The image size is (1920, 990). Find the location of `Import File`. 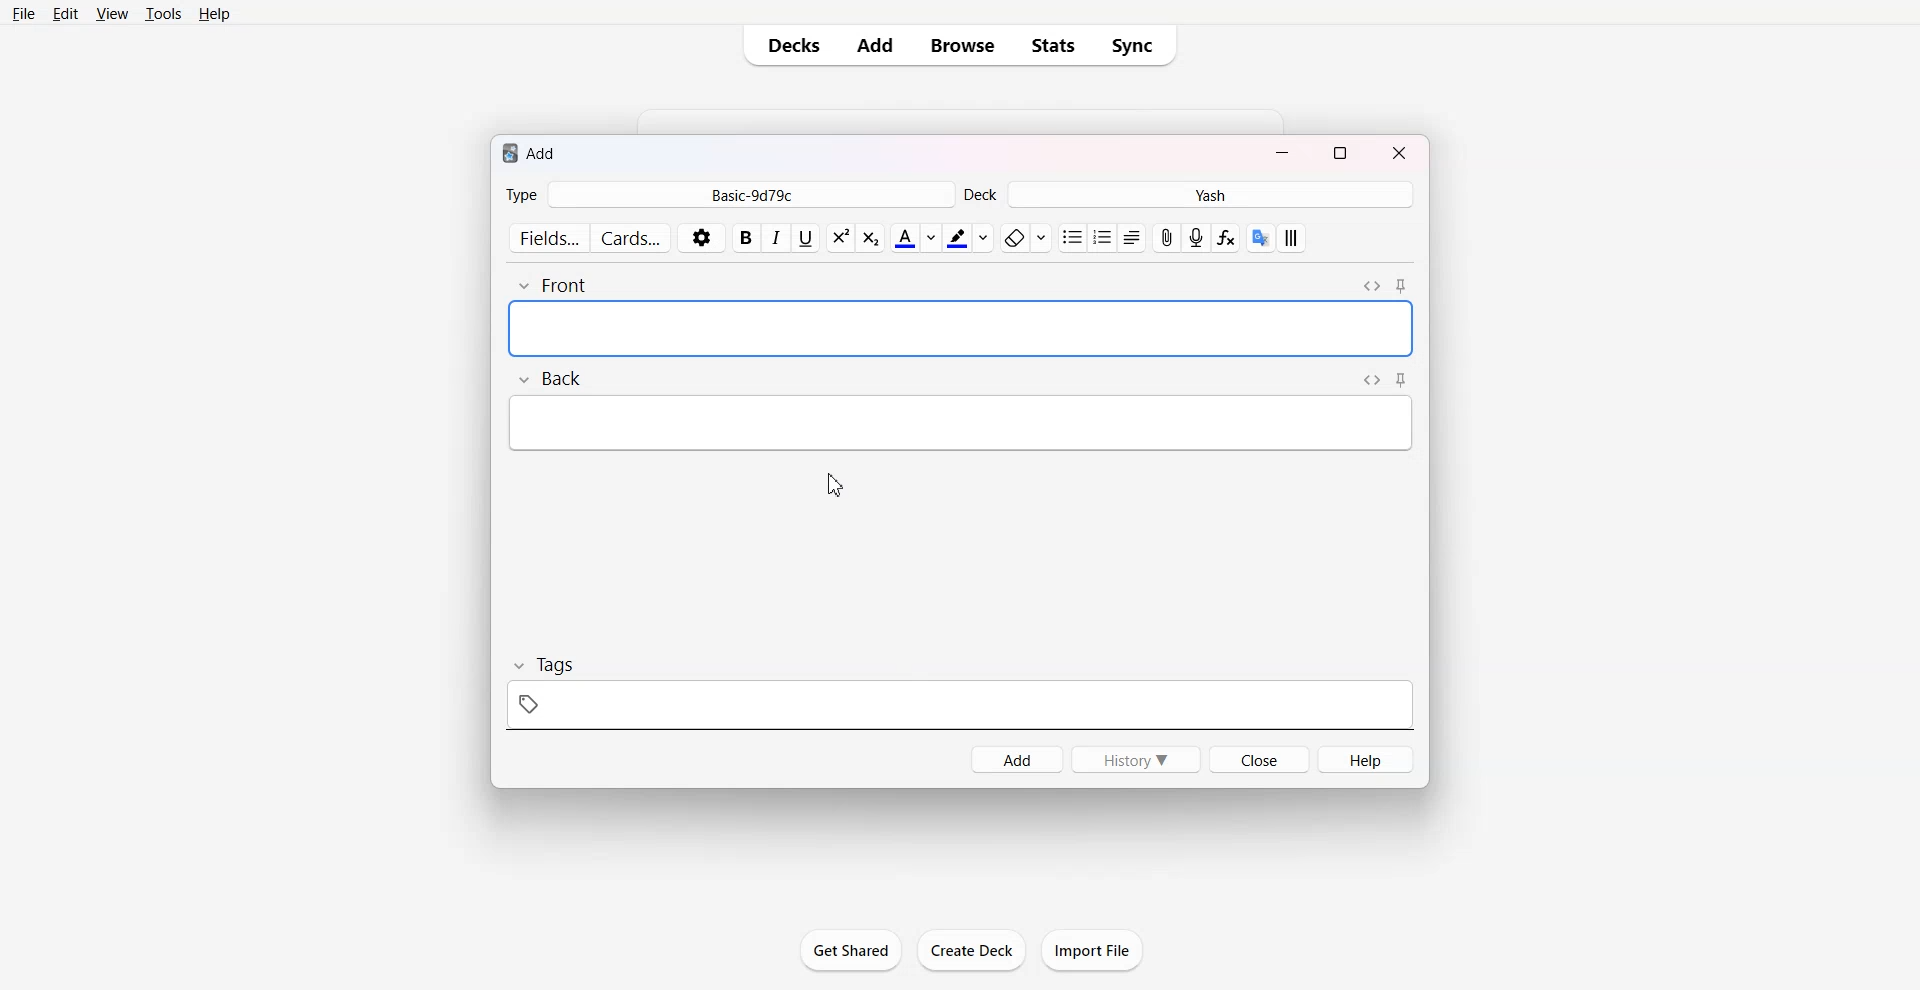

Import File is located at coordinates (1093, 949).